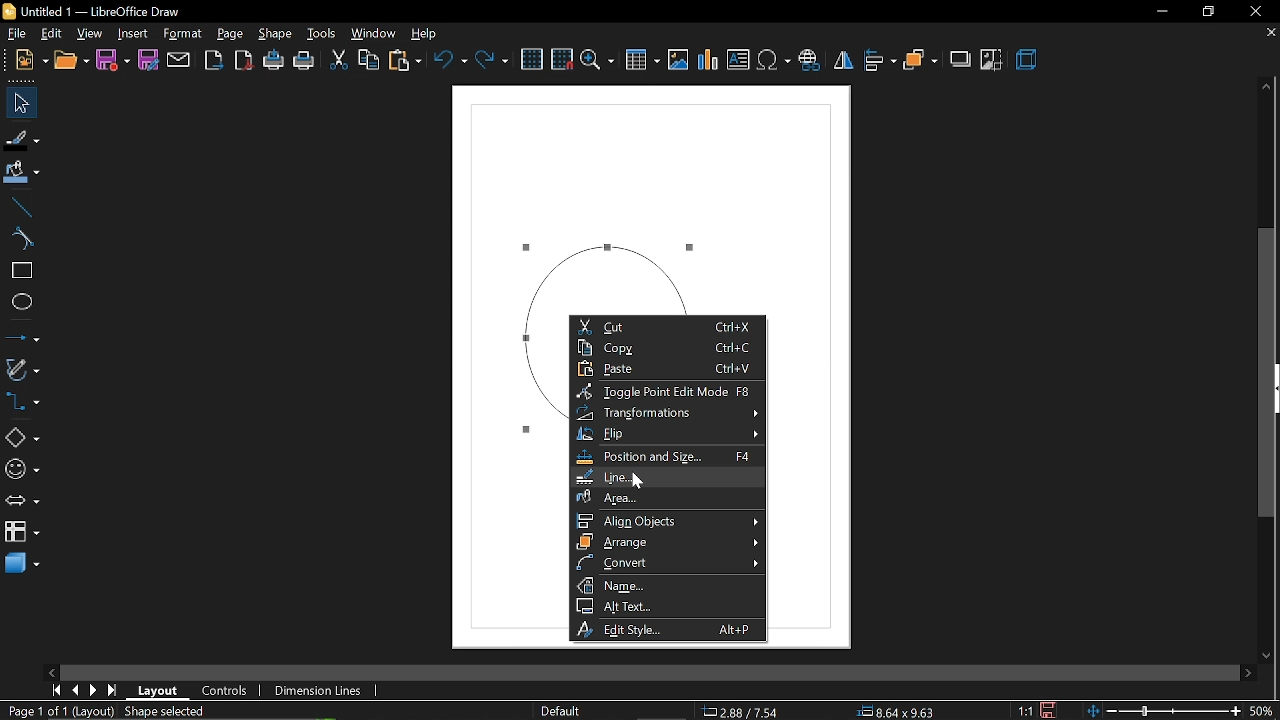 This screenshot has height=720, width=1280. What do you see at coordinates (668, 563) in the screenshot?
I see `convert` at bounding box center [668, 563].